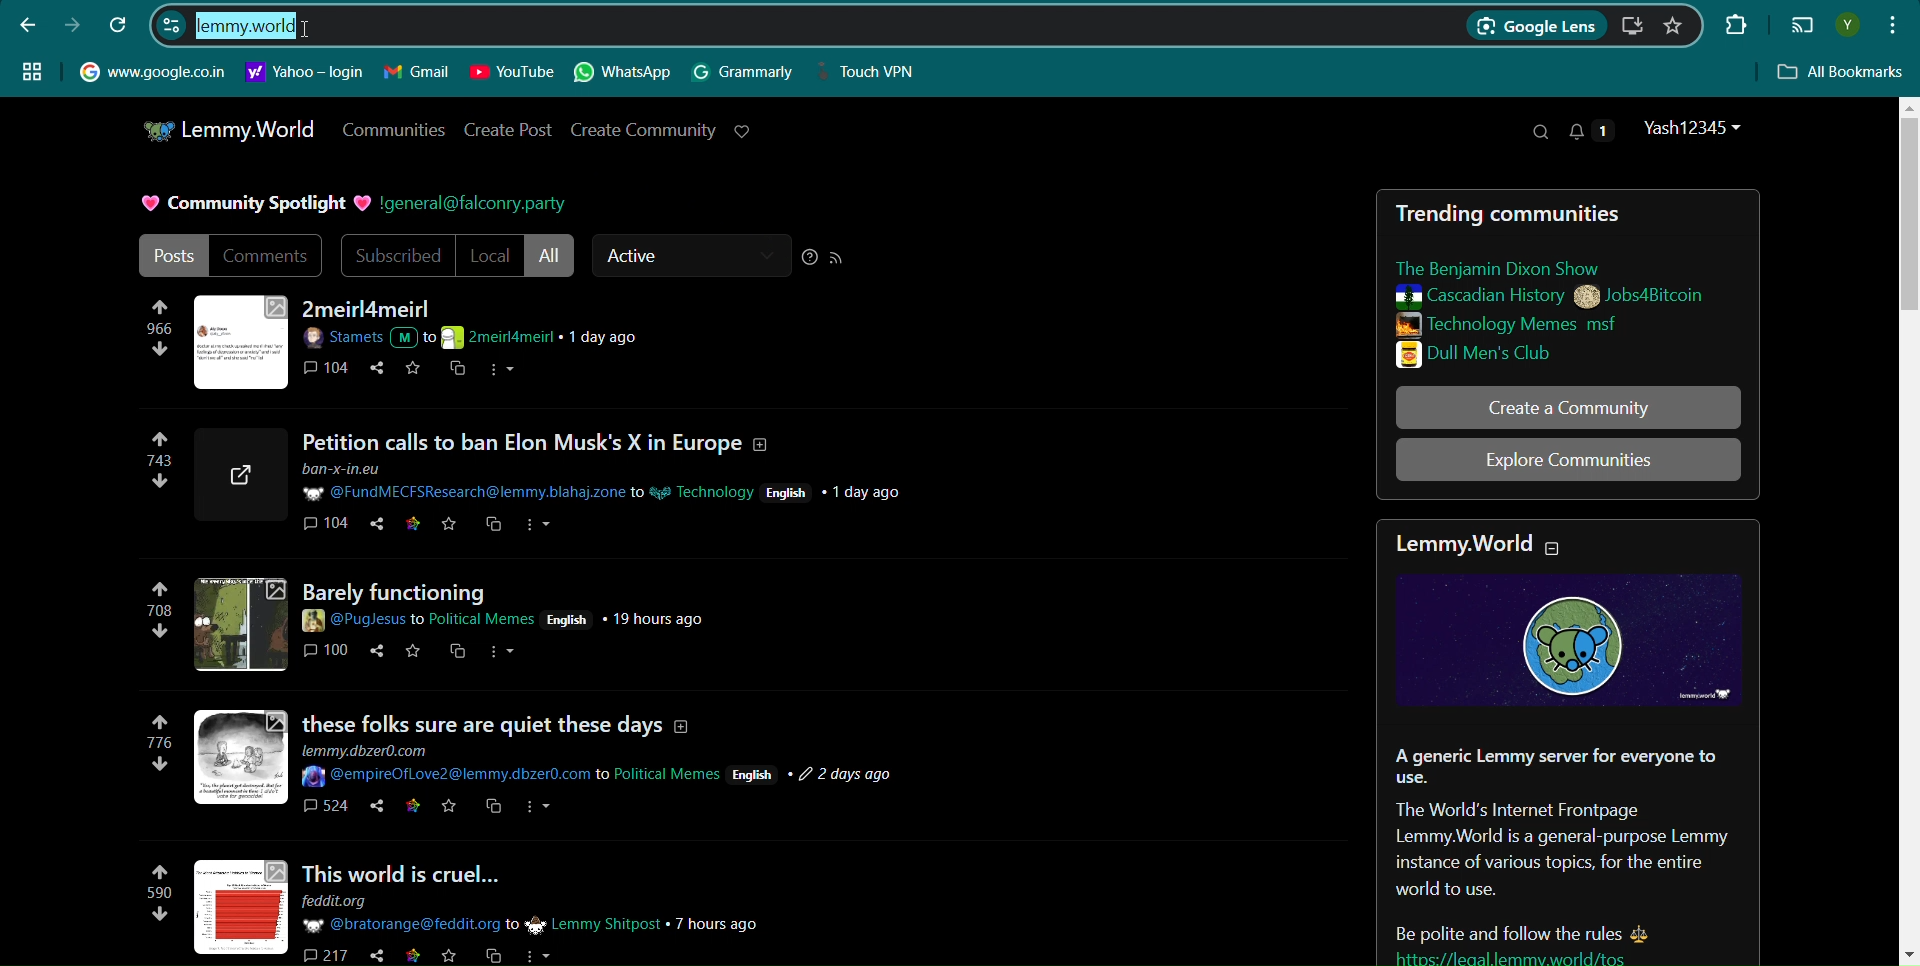 The image size is (1920, 966). What do you see at coordinates (1554, 549) in the screenshot?
I see `Collapse` at bounding box center [1554, 549].